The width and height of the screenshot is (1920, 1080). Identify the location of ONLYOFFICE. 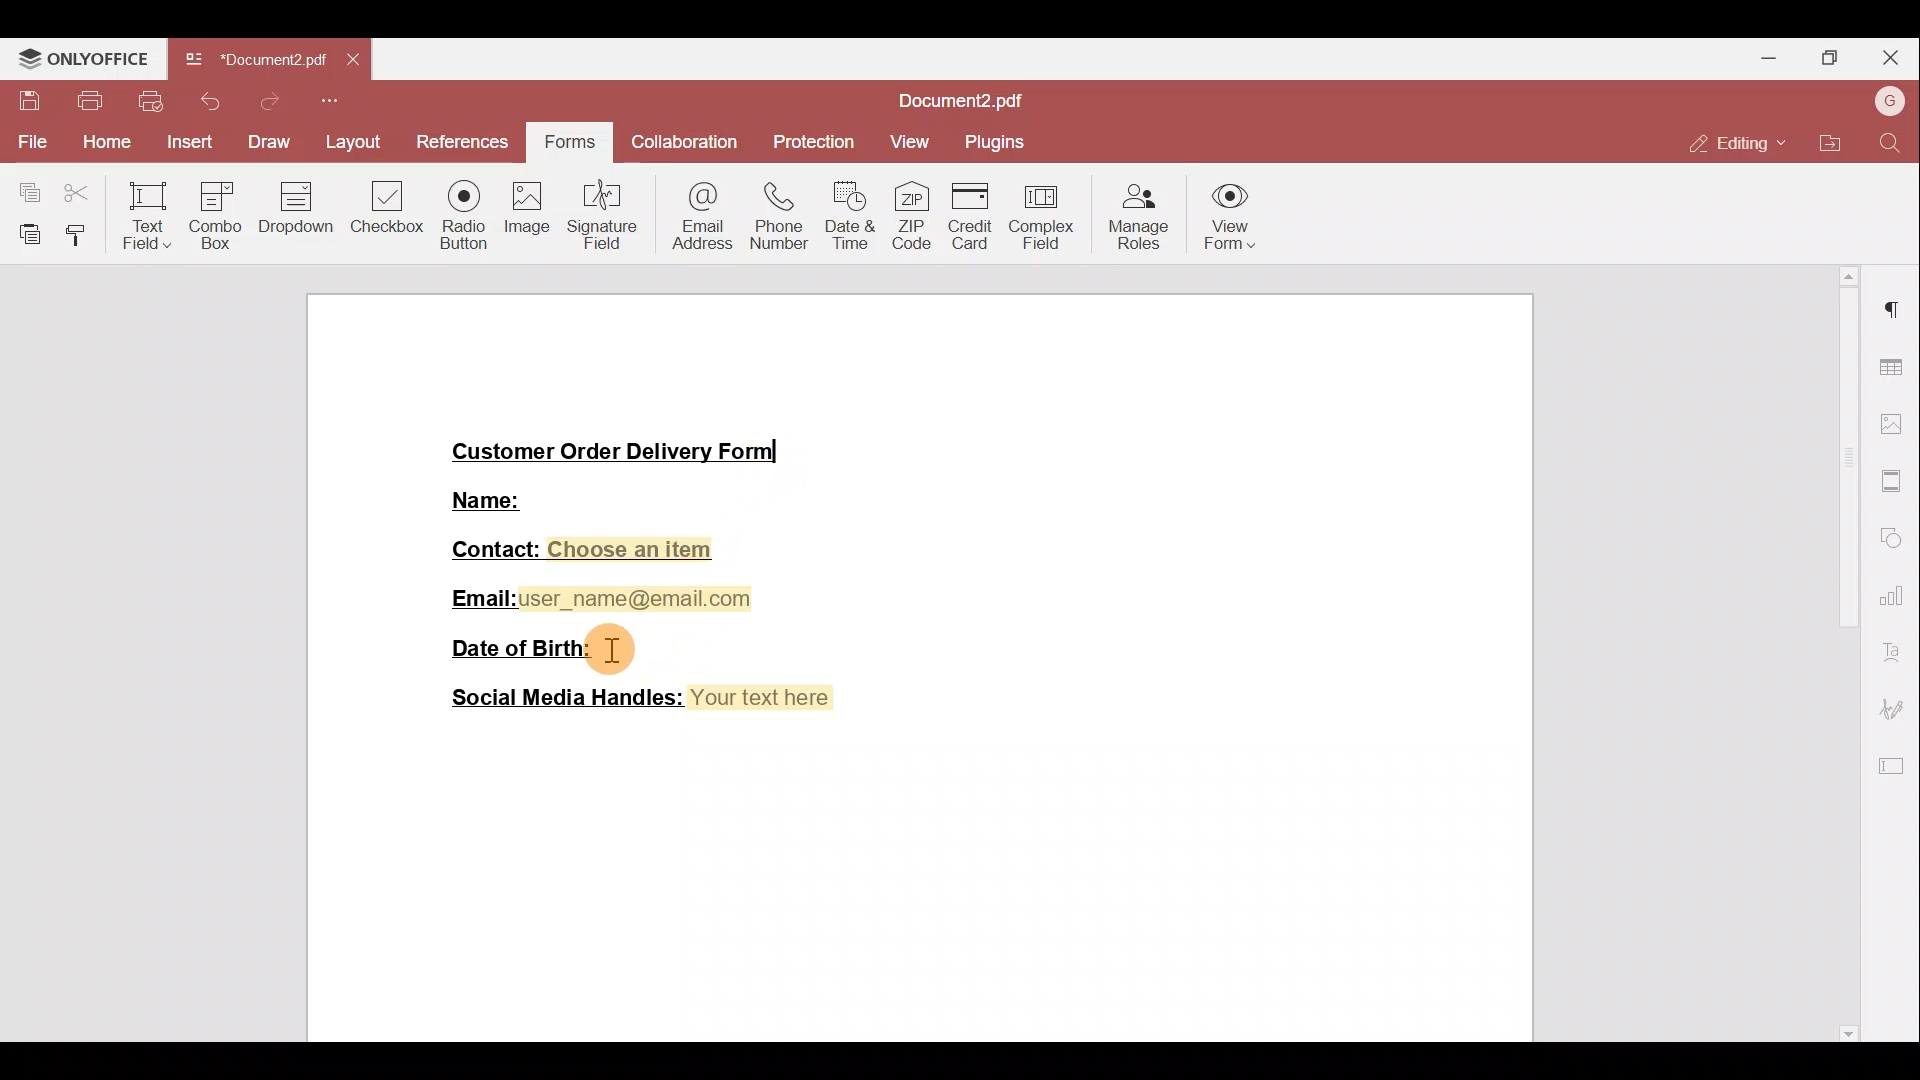
(83, 55).